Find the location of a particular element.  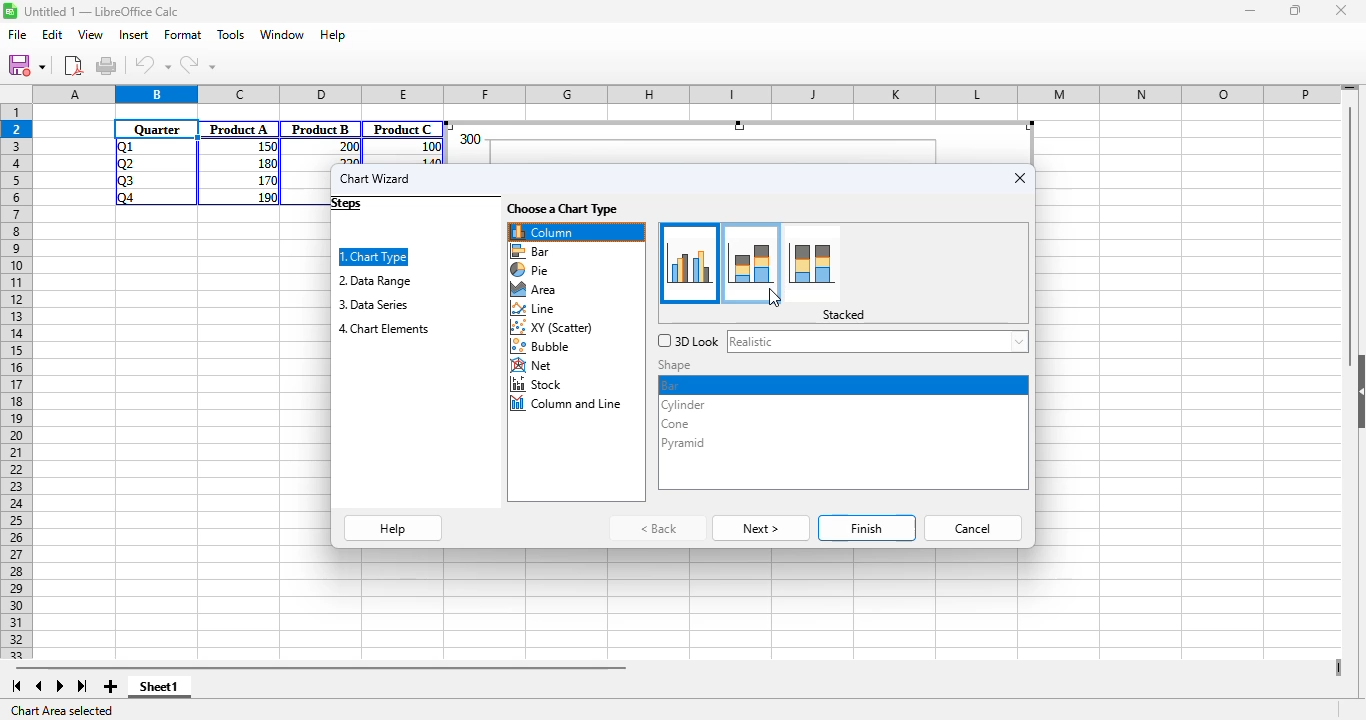

vertical scroll bar is located at coordinates (1352, 232).